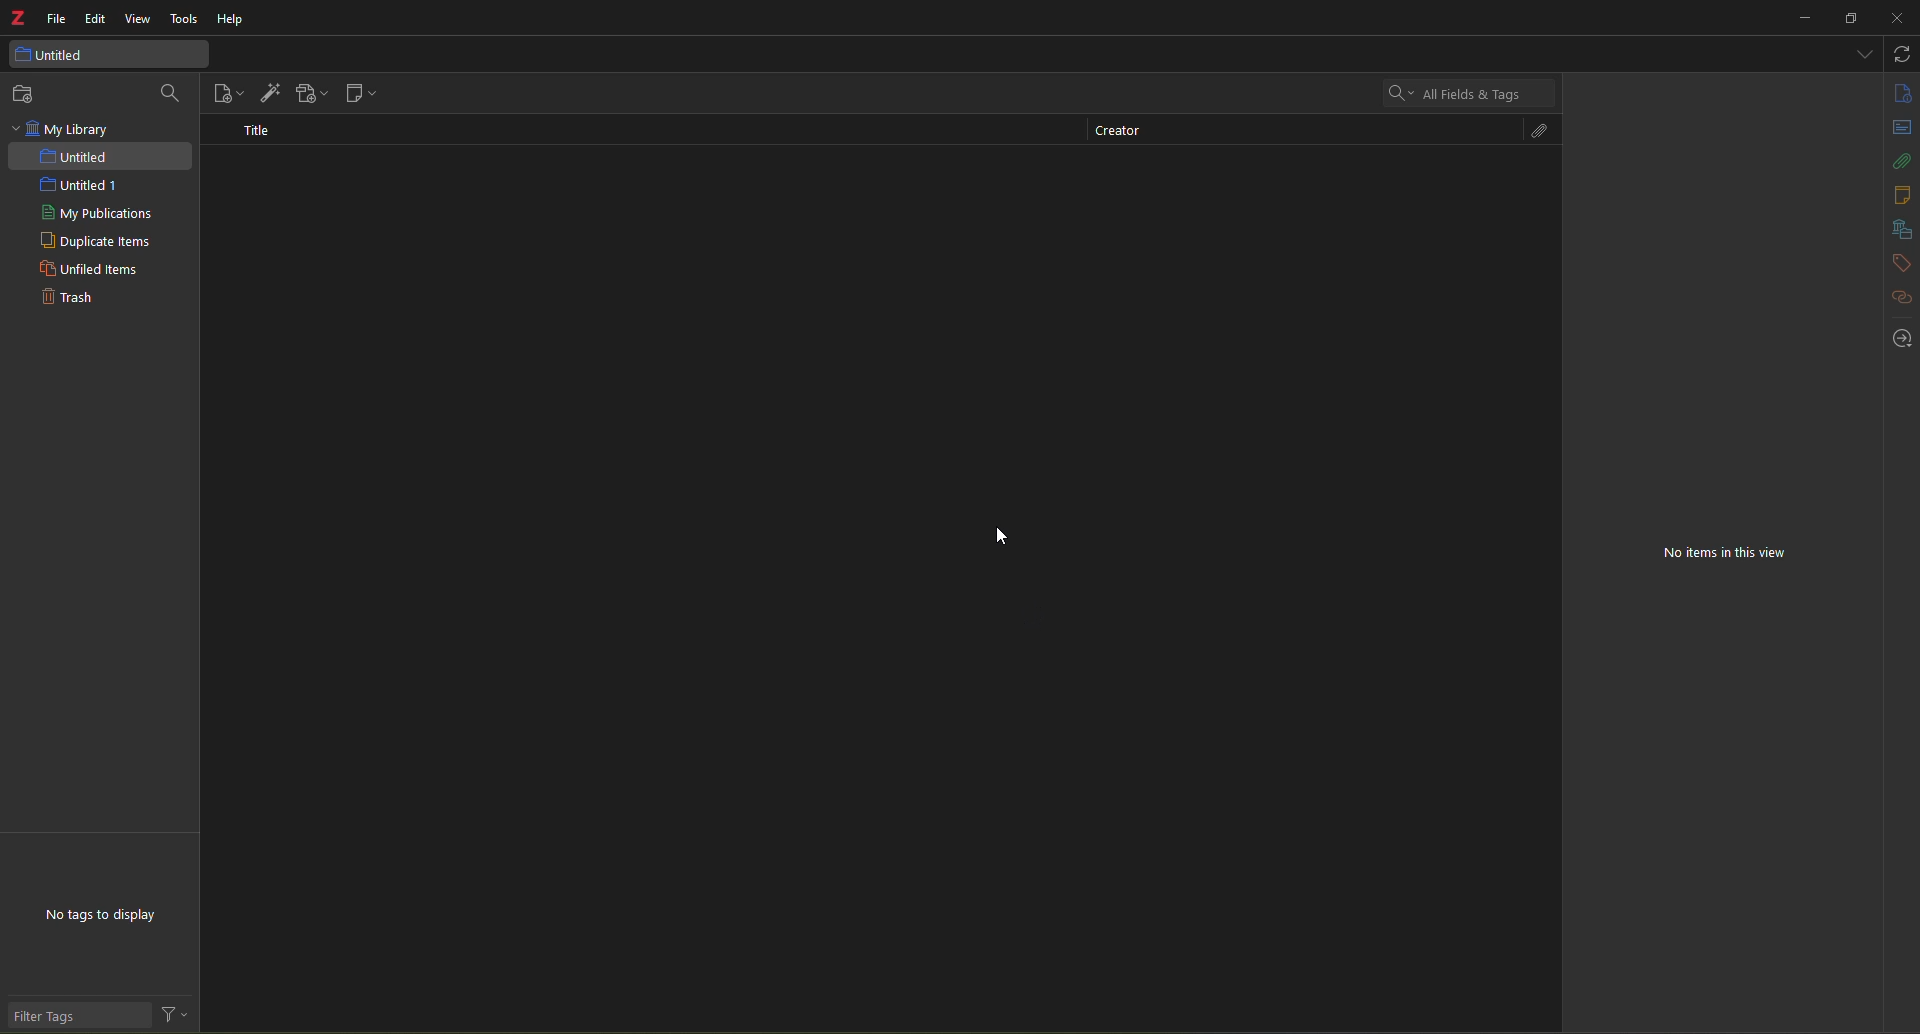 This screenshot has width=1920, height=1034. I want to click on search, so click(172, 93).